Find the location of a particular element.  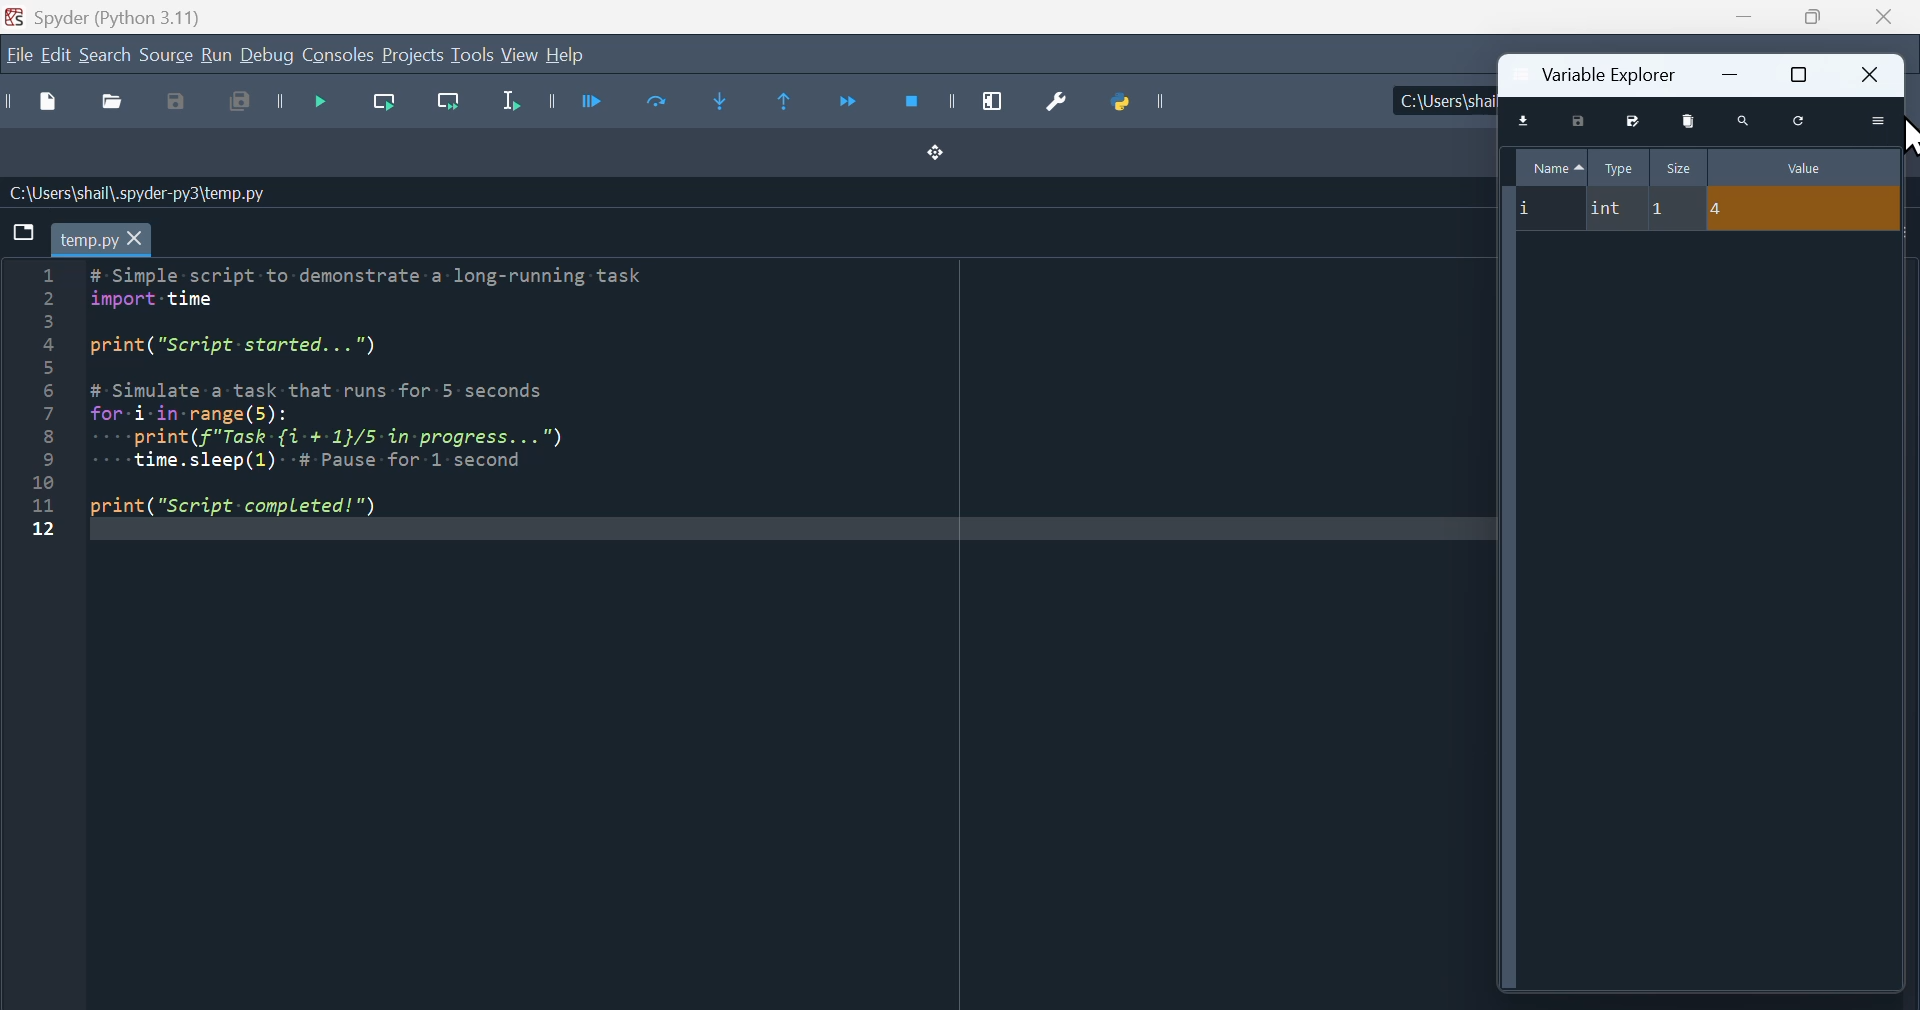

1 is located at coordinates (1675, 210).